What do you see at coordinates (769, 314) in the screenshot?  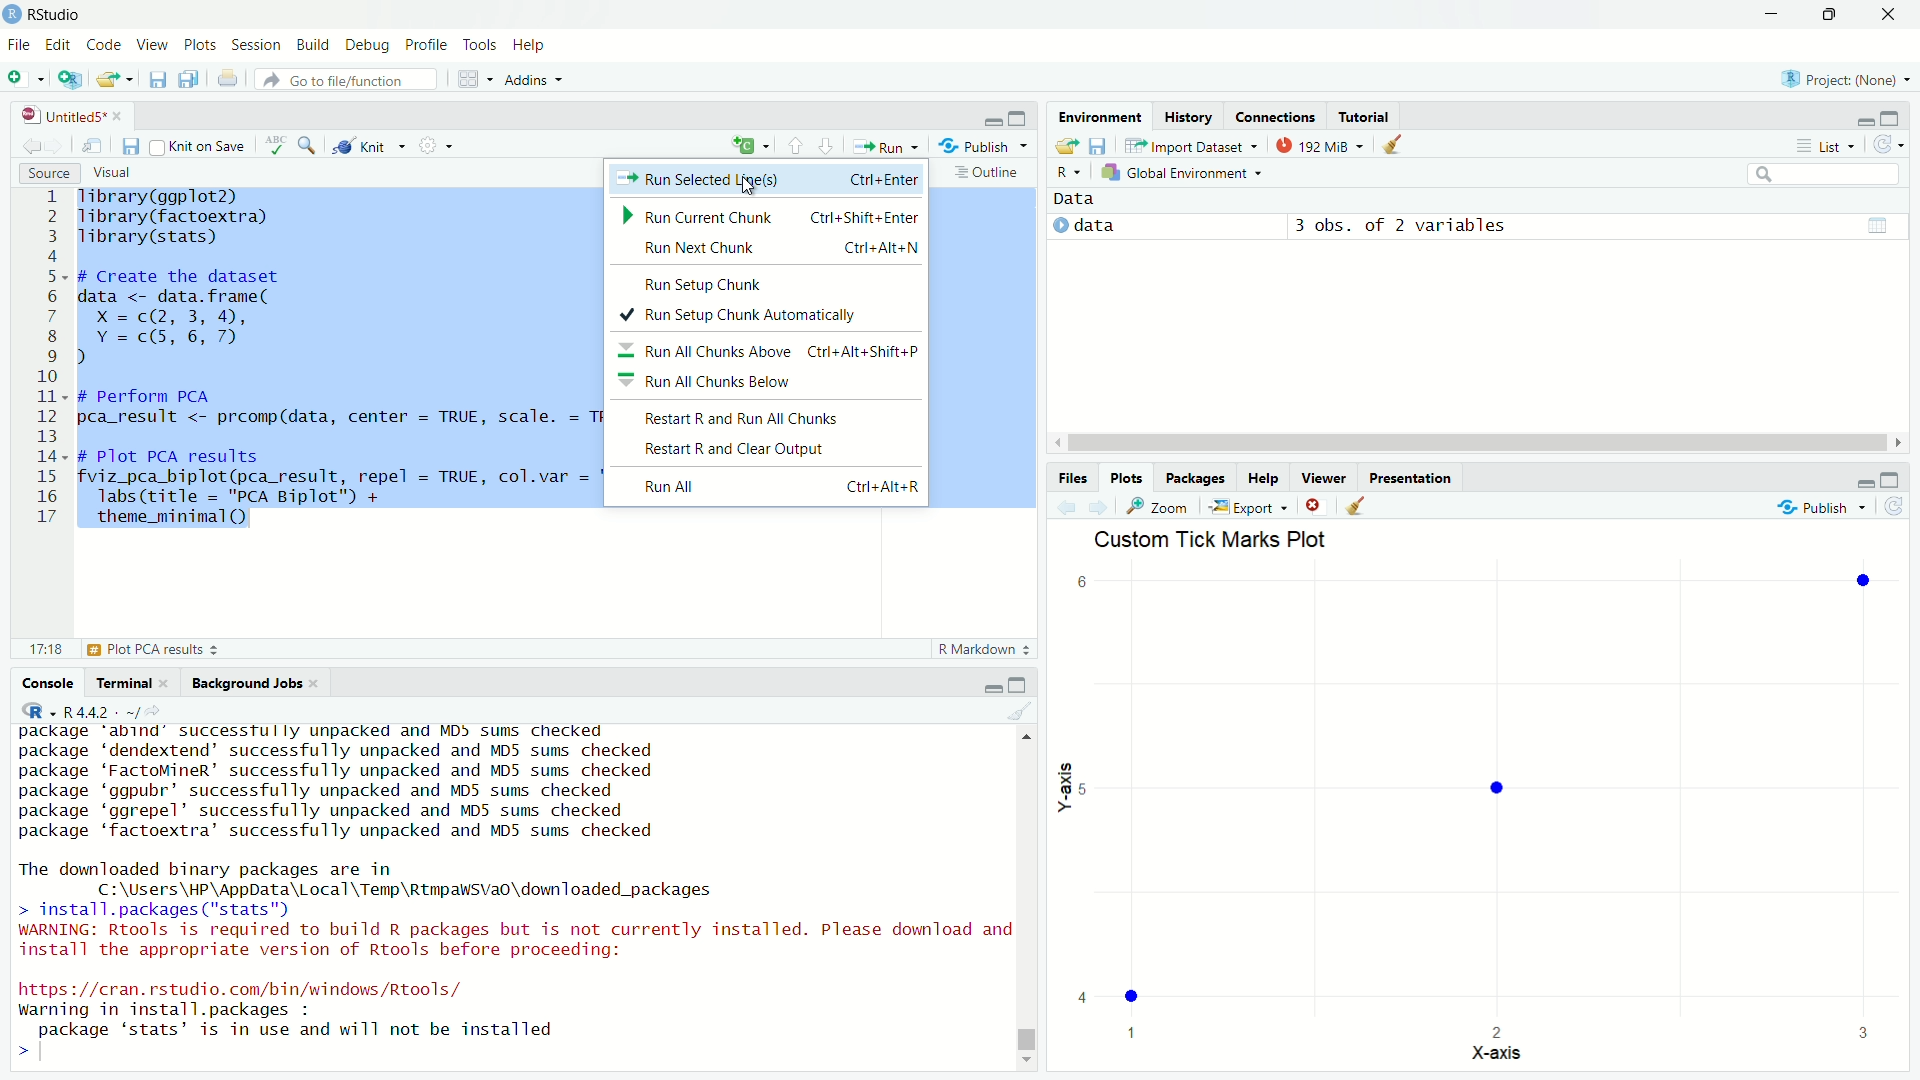 I see `run setup chunk automatically` at bounding box center [769, 314].